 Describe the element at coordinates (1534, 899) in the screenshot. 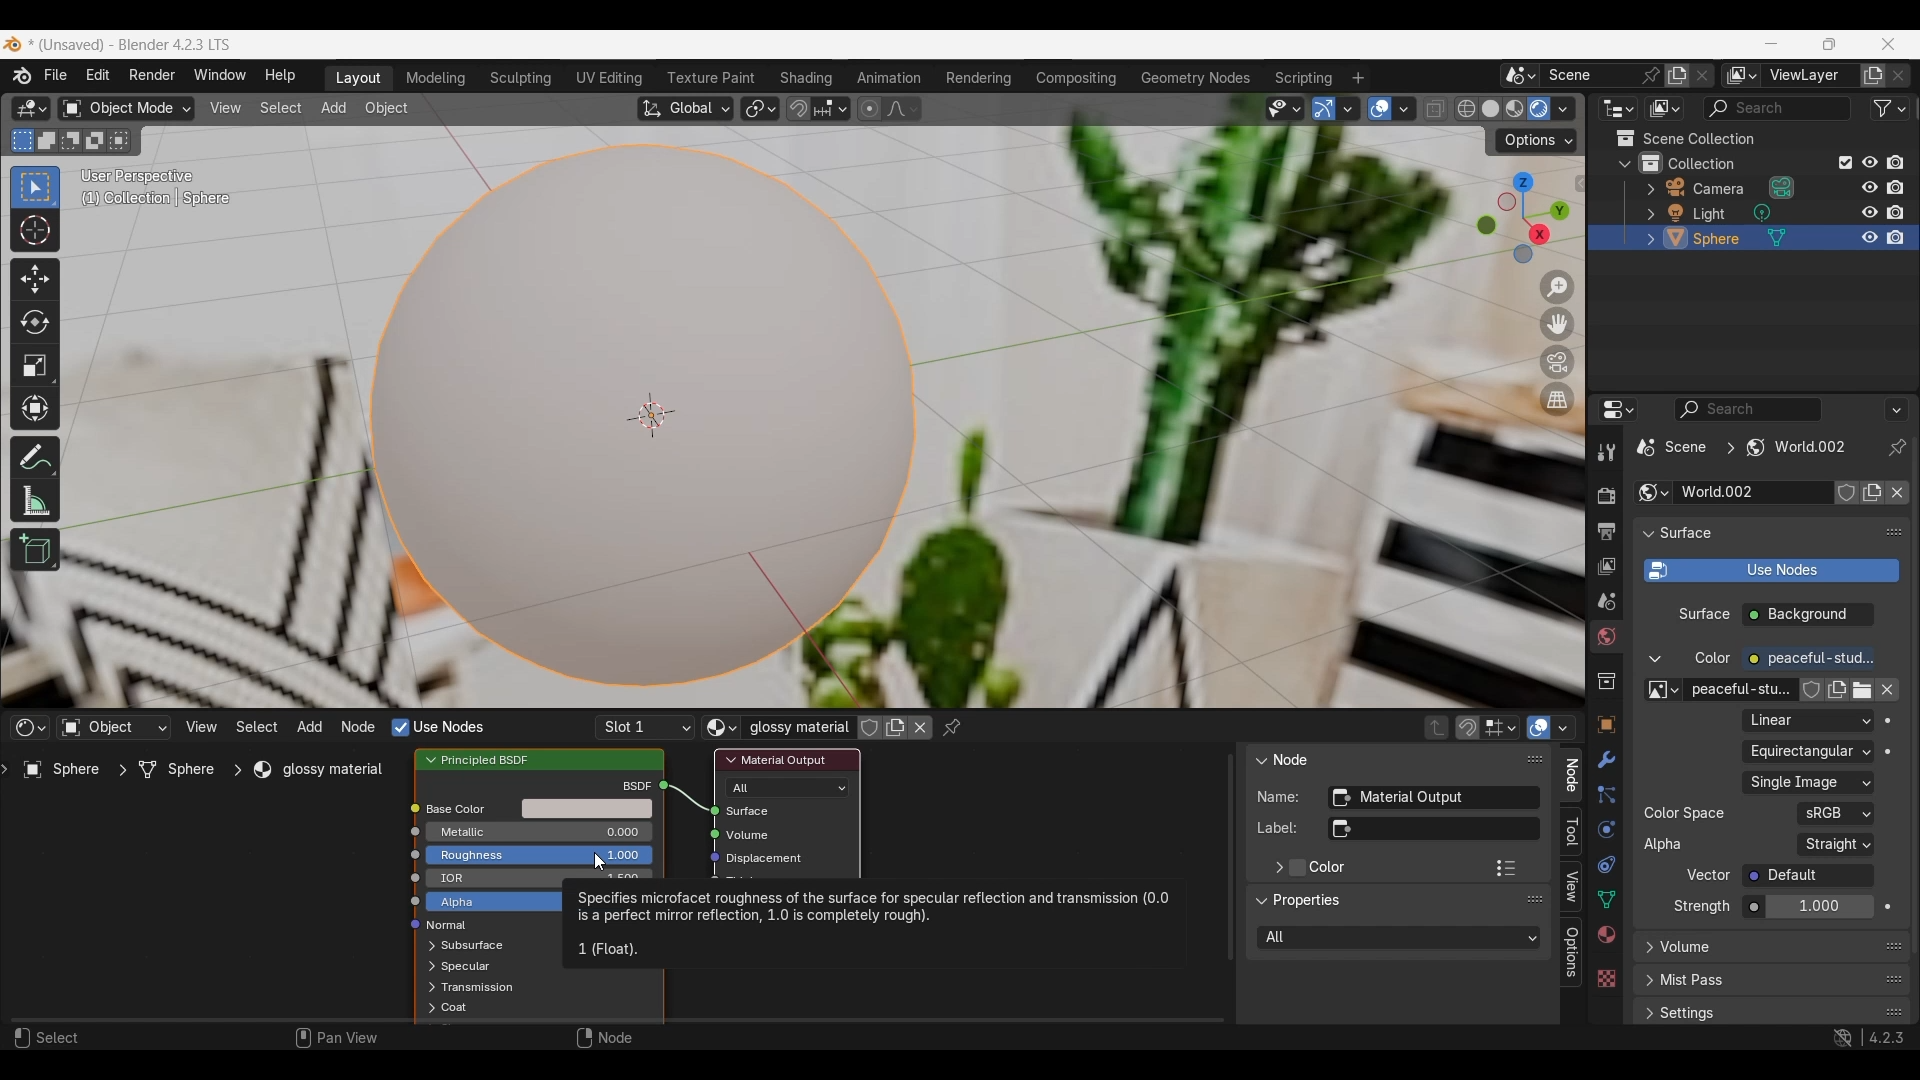

I see `Float panel` at that location.